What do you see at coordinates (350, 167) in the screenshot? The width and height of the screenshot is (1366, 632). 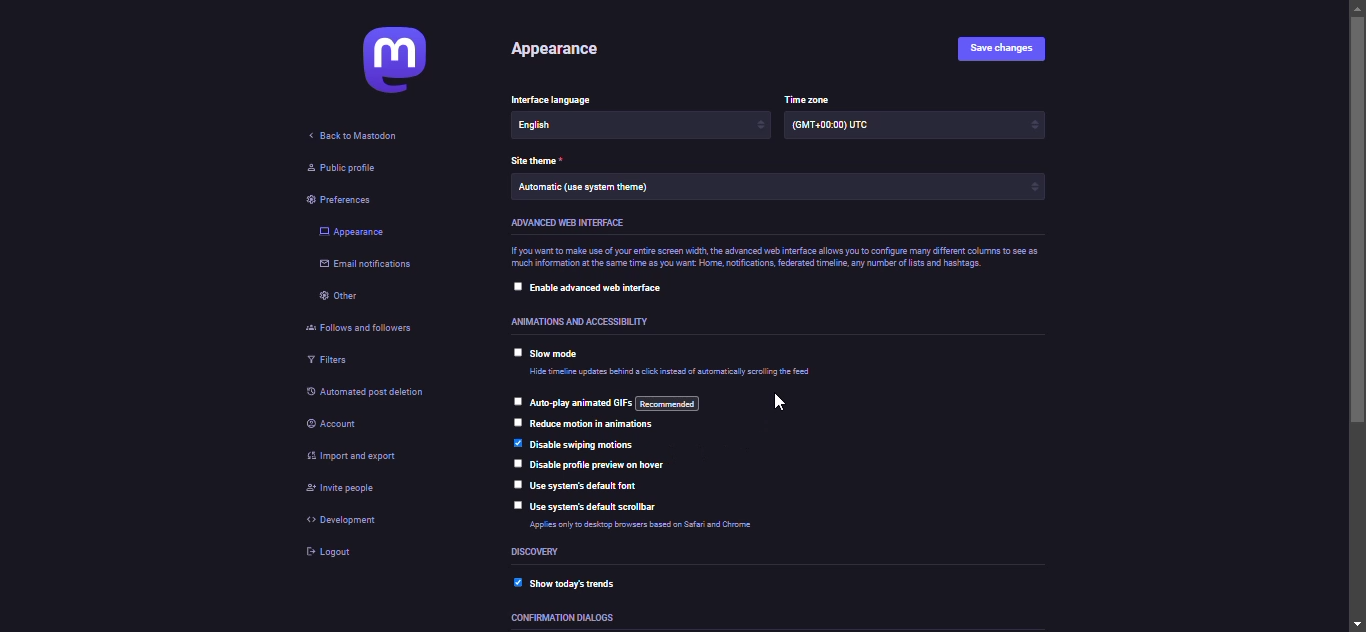 I see `public profile` at bounding box center [350, 167].